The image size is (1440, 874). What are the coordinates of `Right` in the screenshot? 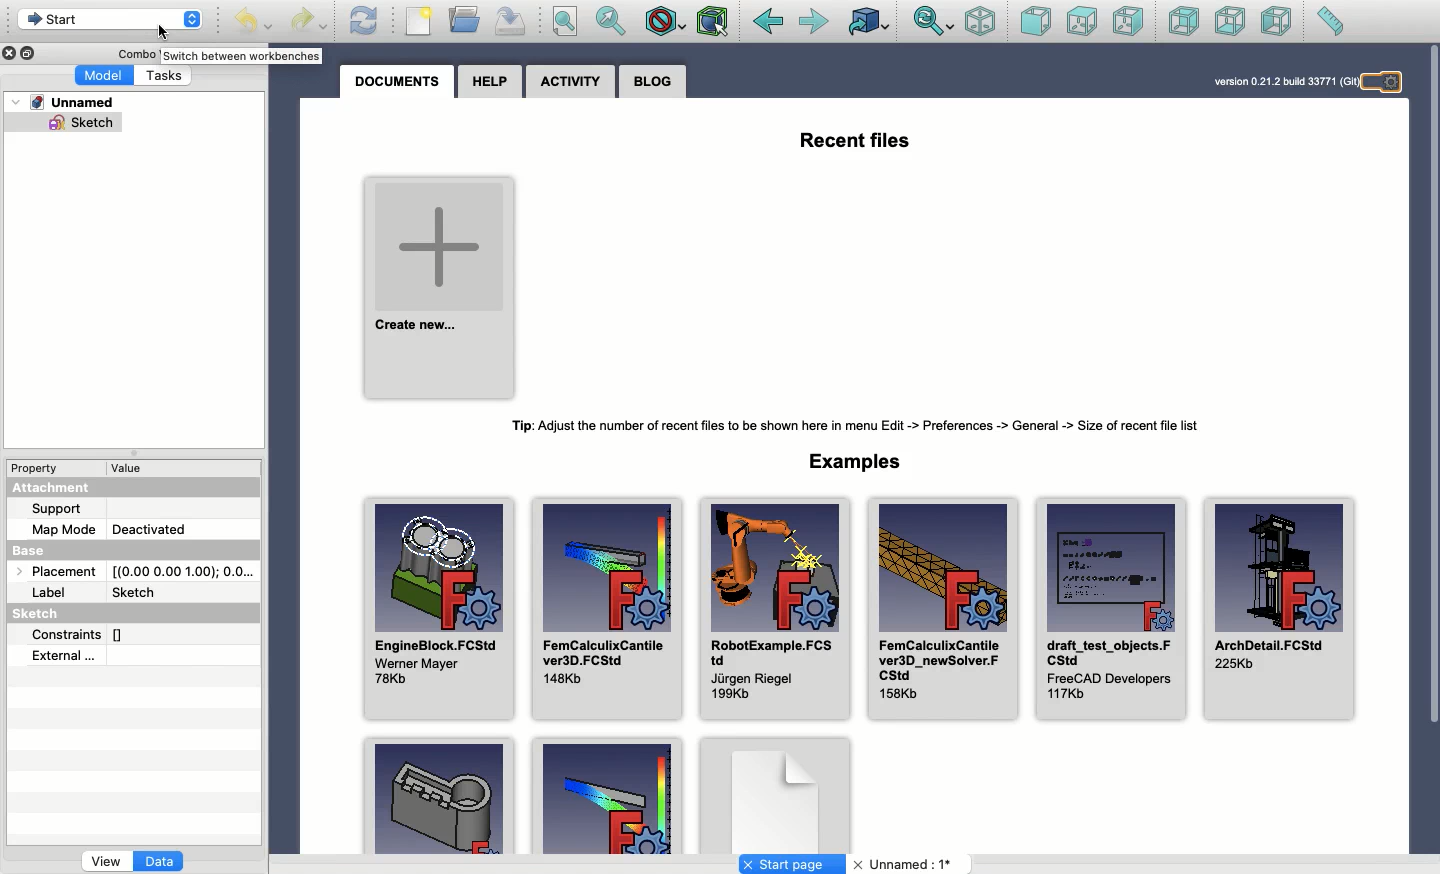 It's located at (1127, 21).